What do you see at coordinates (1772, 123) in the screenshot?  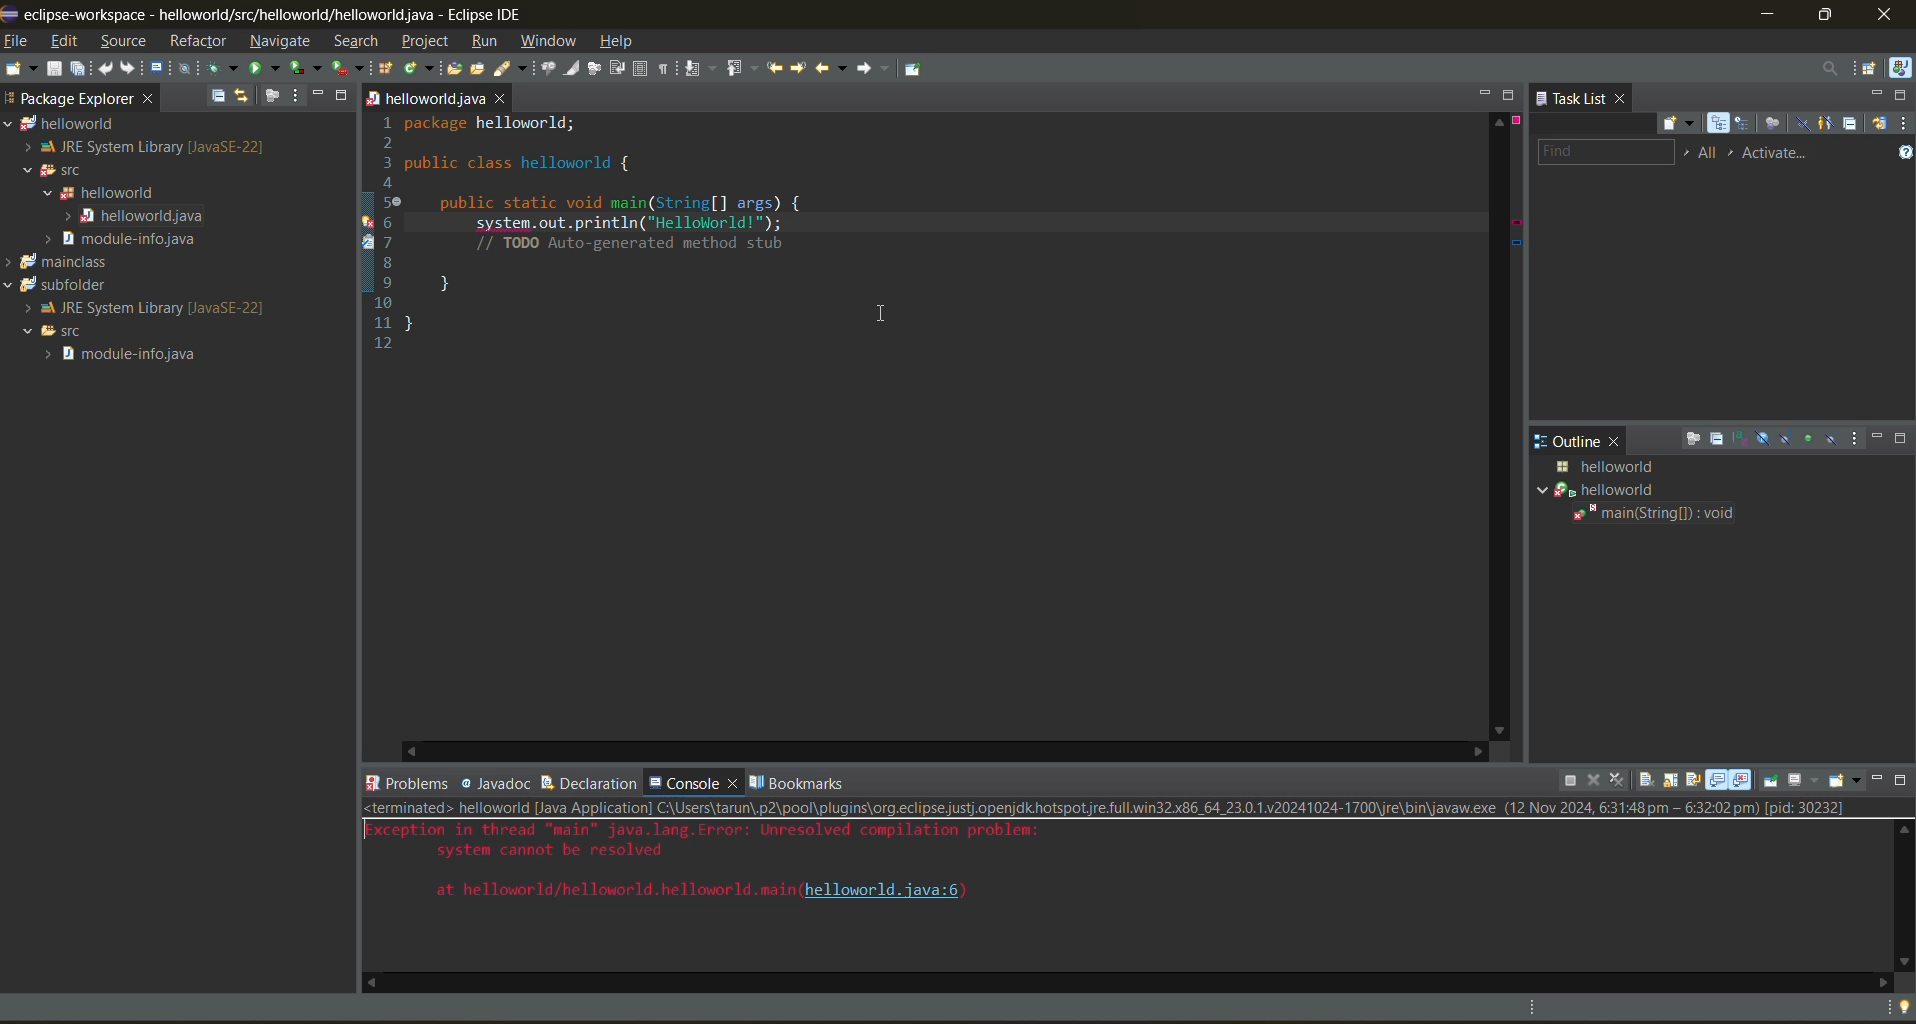 I see `focus on workweek` at bounding box center [1772, 123].